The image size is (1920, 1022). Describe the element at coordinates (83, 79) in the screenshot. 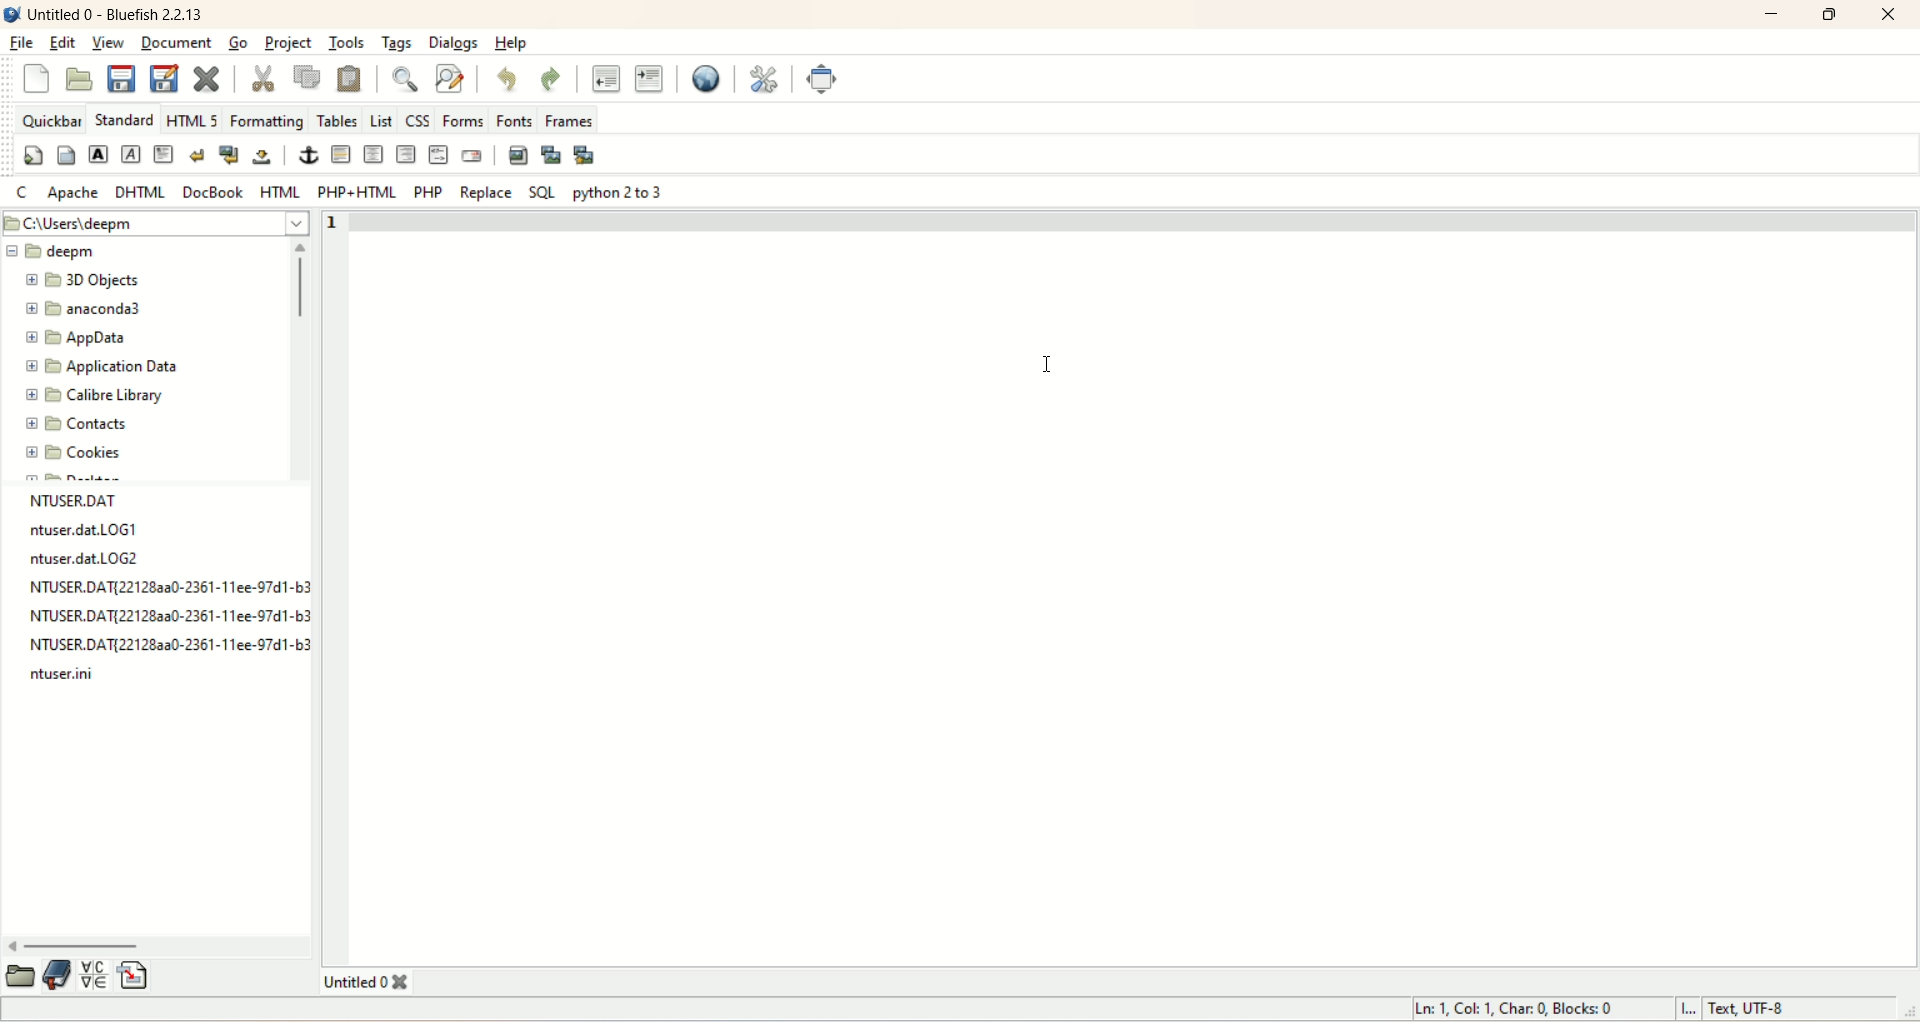

I see `open file` at that location.